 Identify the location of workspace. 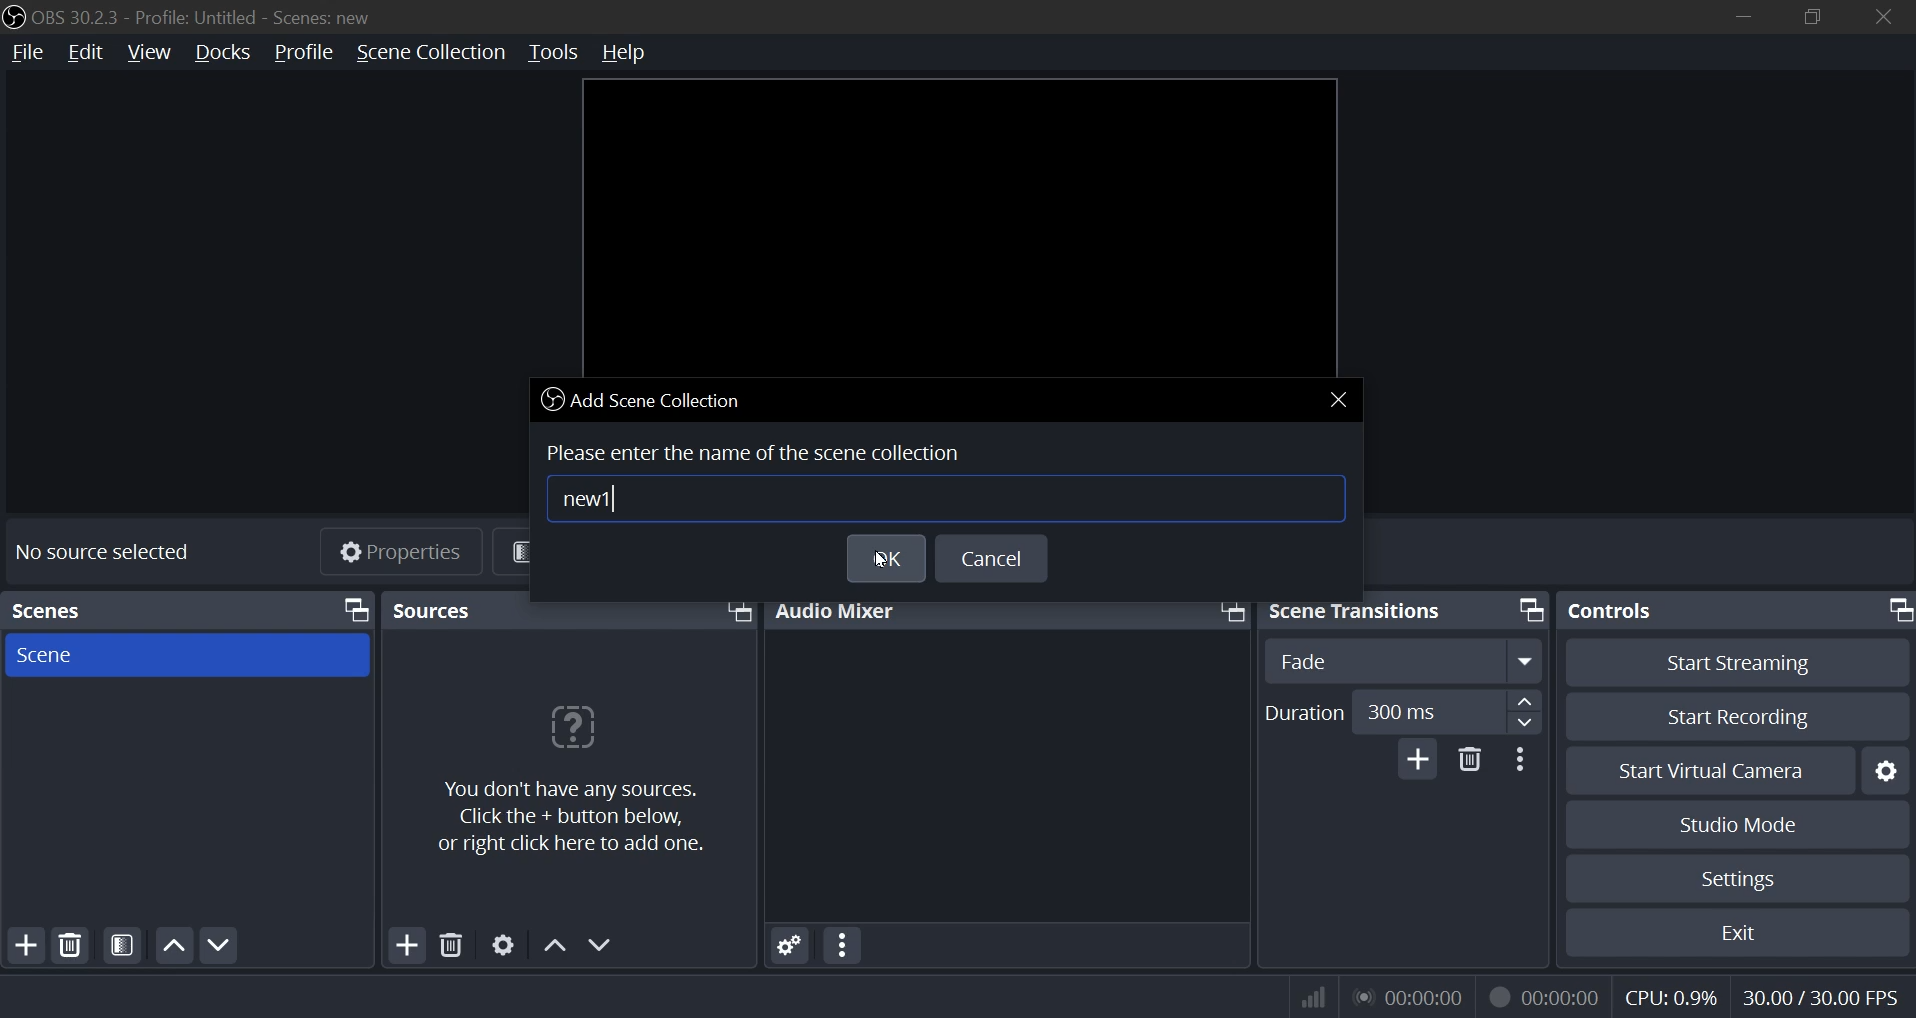
(957, 225).